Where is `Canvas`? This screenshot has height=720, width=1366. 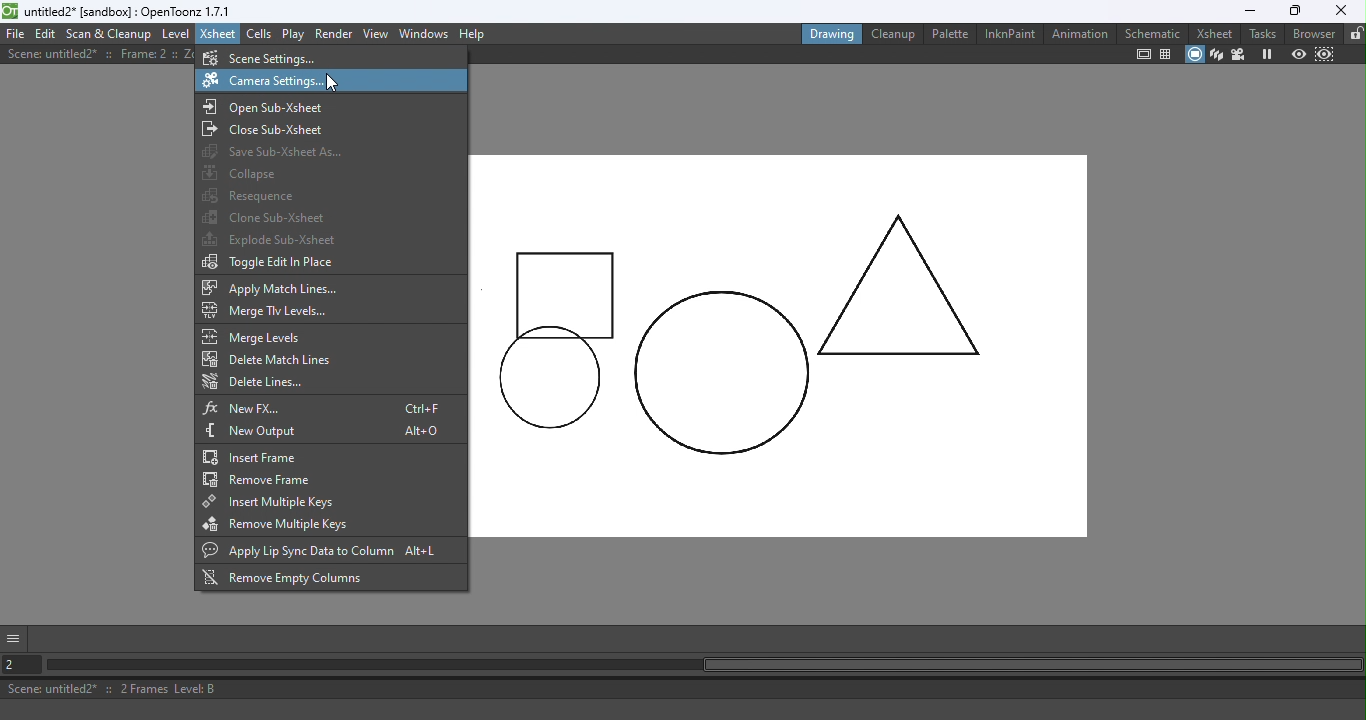
Canvas is located at coordinates (781, 344).